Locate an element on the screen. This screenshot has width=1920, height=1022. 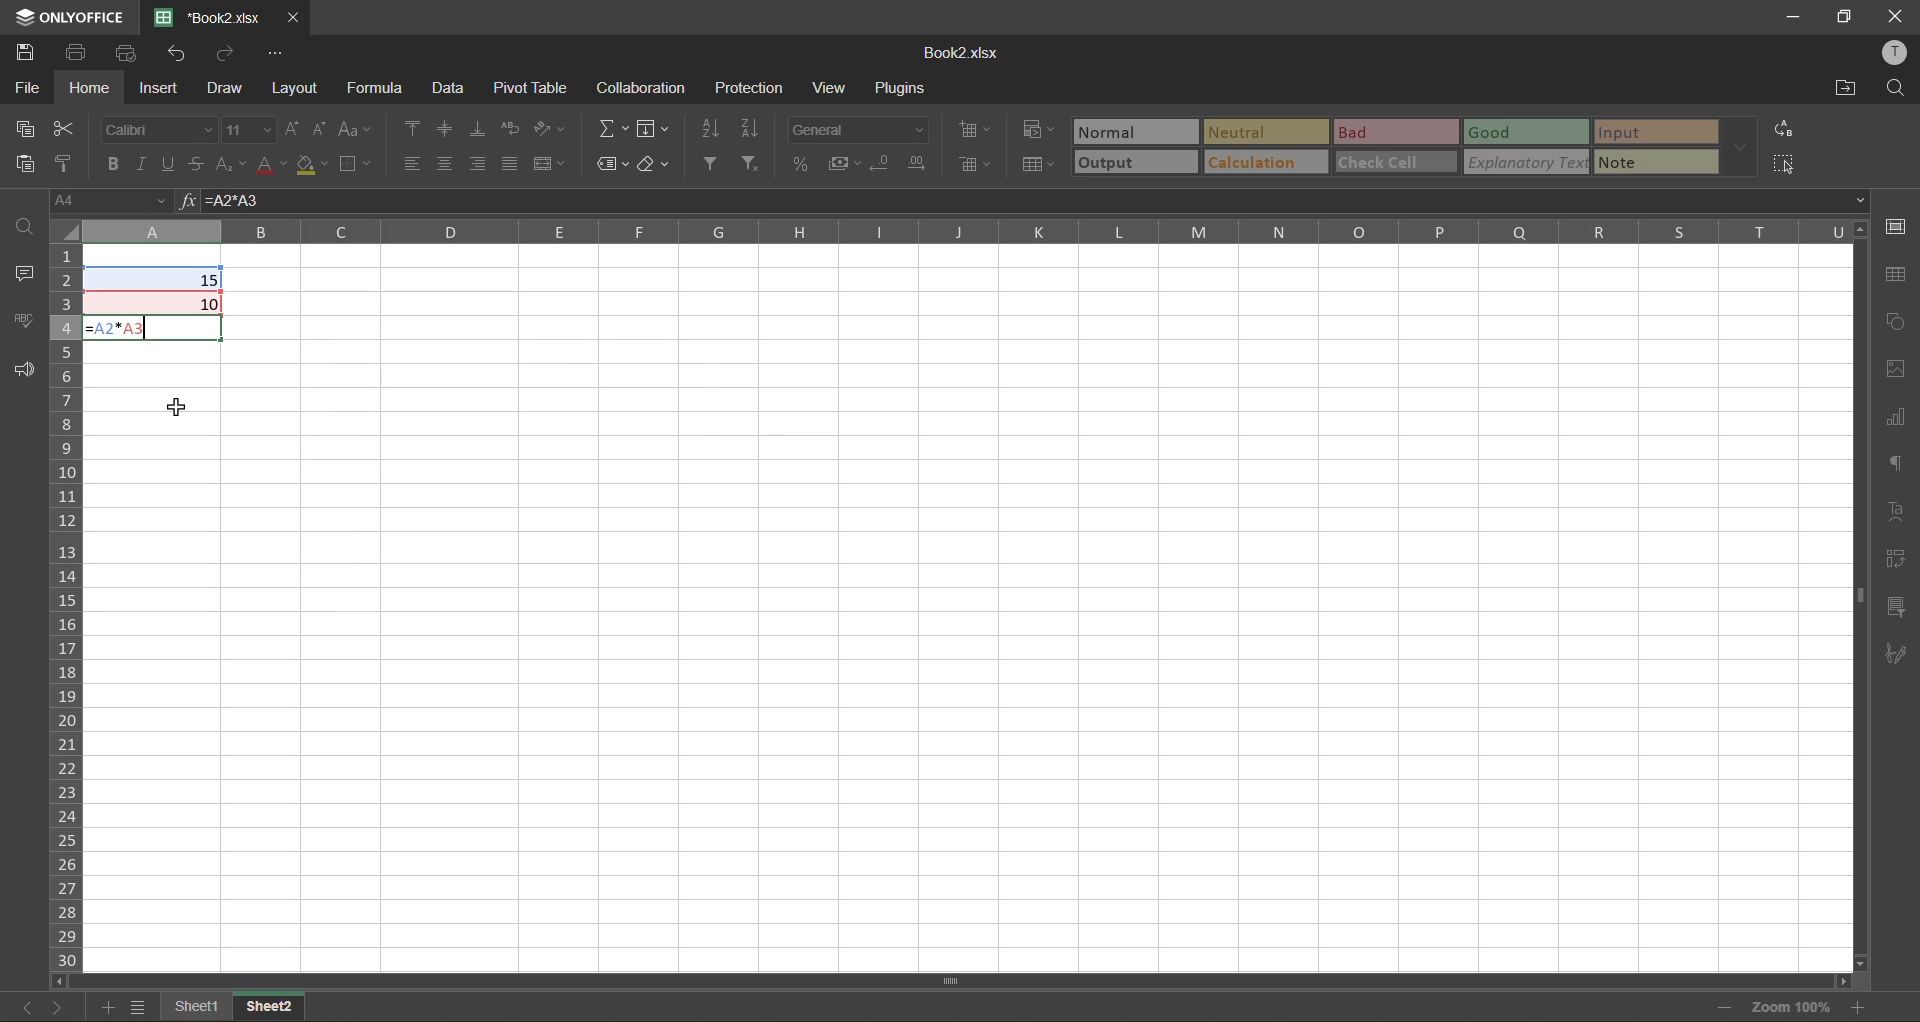
align bottom is located at coordinates (482, 127).